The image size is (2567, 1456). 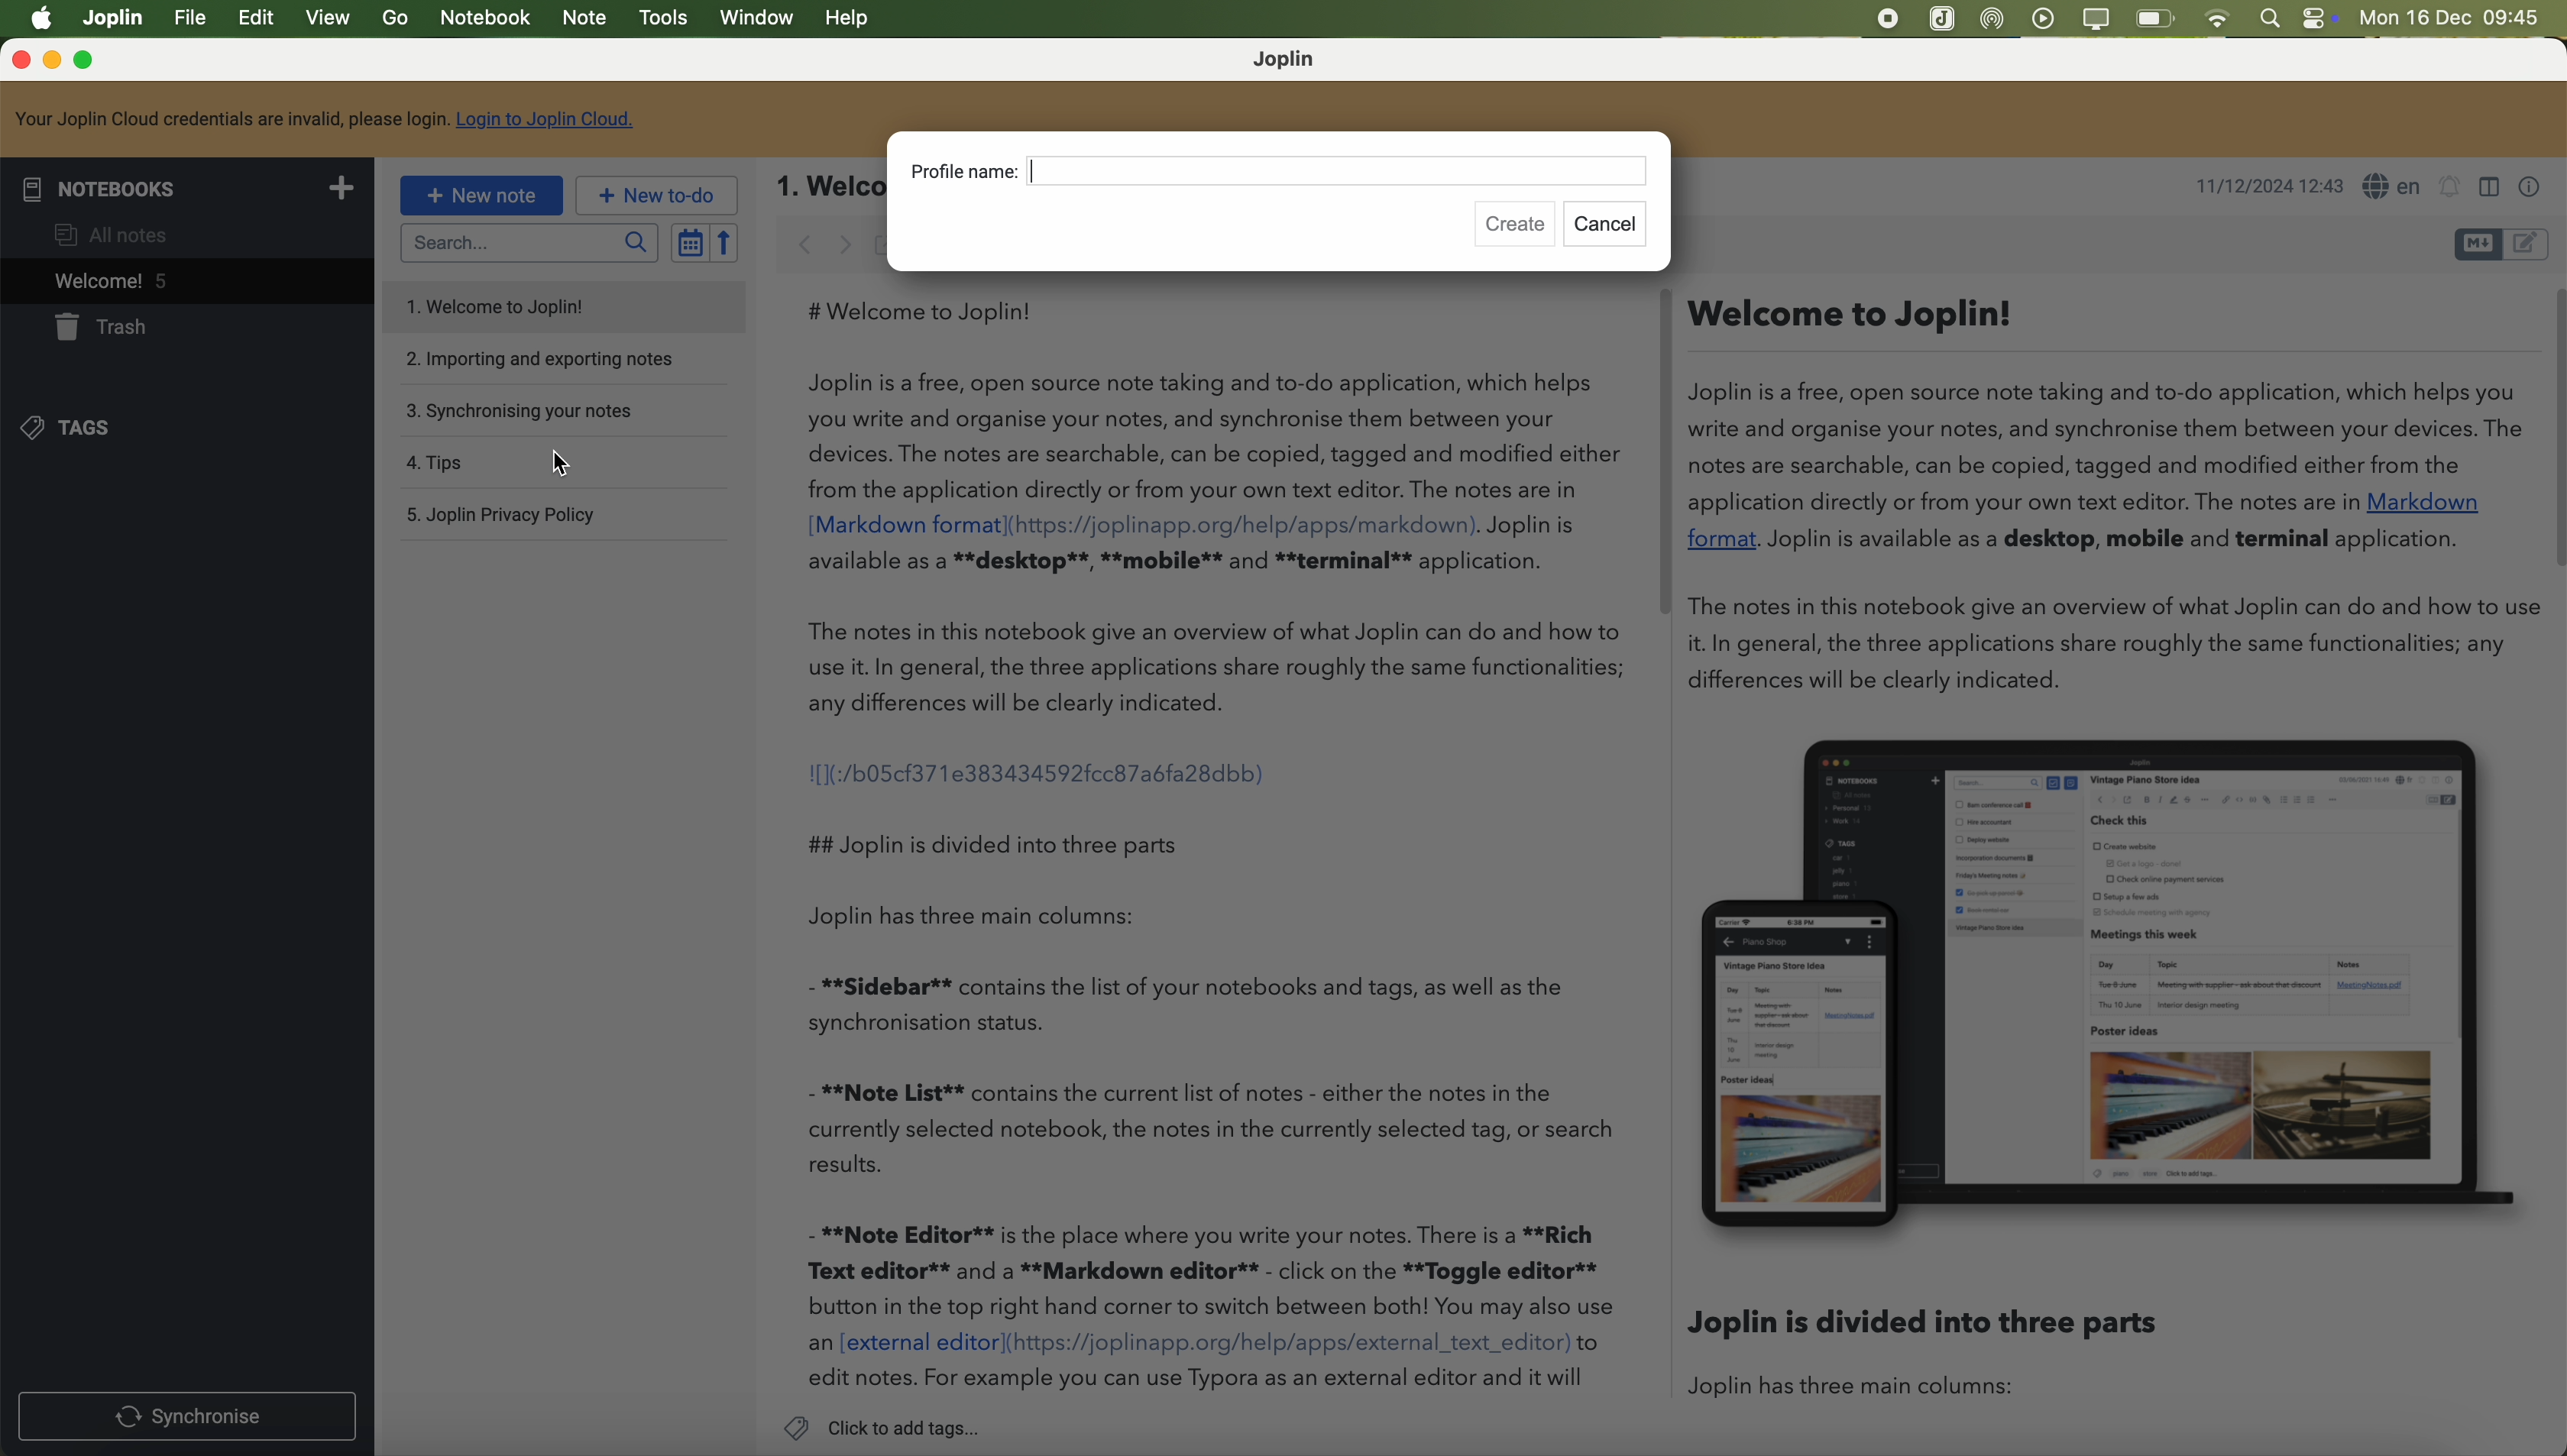 I want to click on go, so click(x=395, y=19).